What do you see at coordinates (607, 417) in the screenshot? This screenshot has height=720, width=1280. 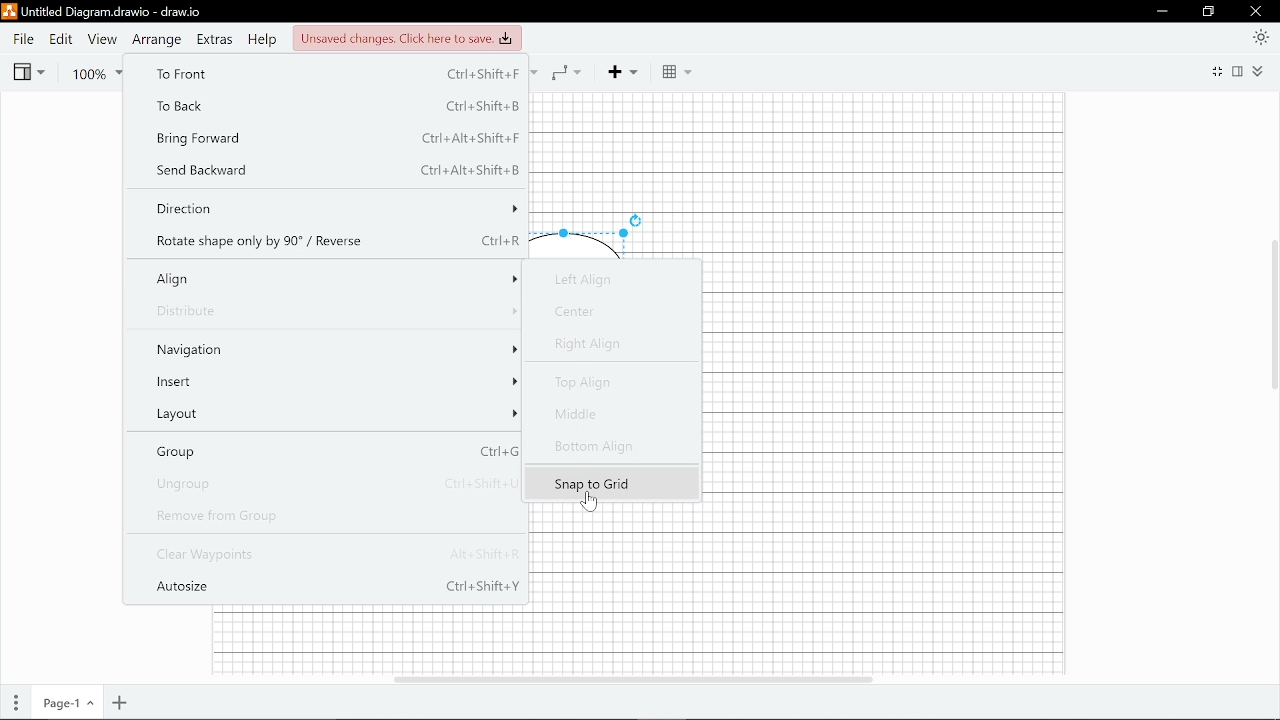 I see `Middle` at bounding box center [607, 417].